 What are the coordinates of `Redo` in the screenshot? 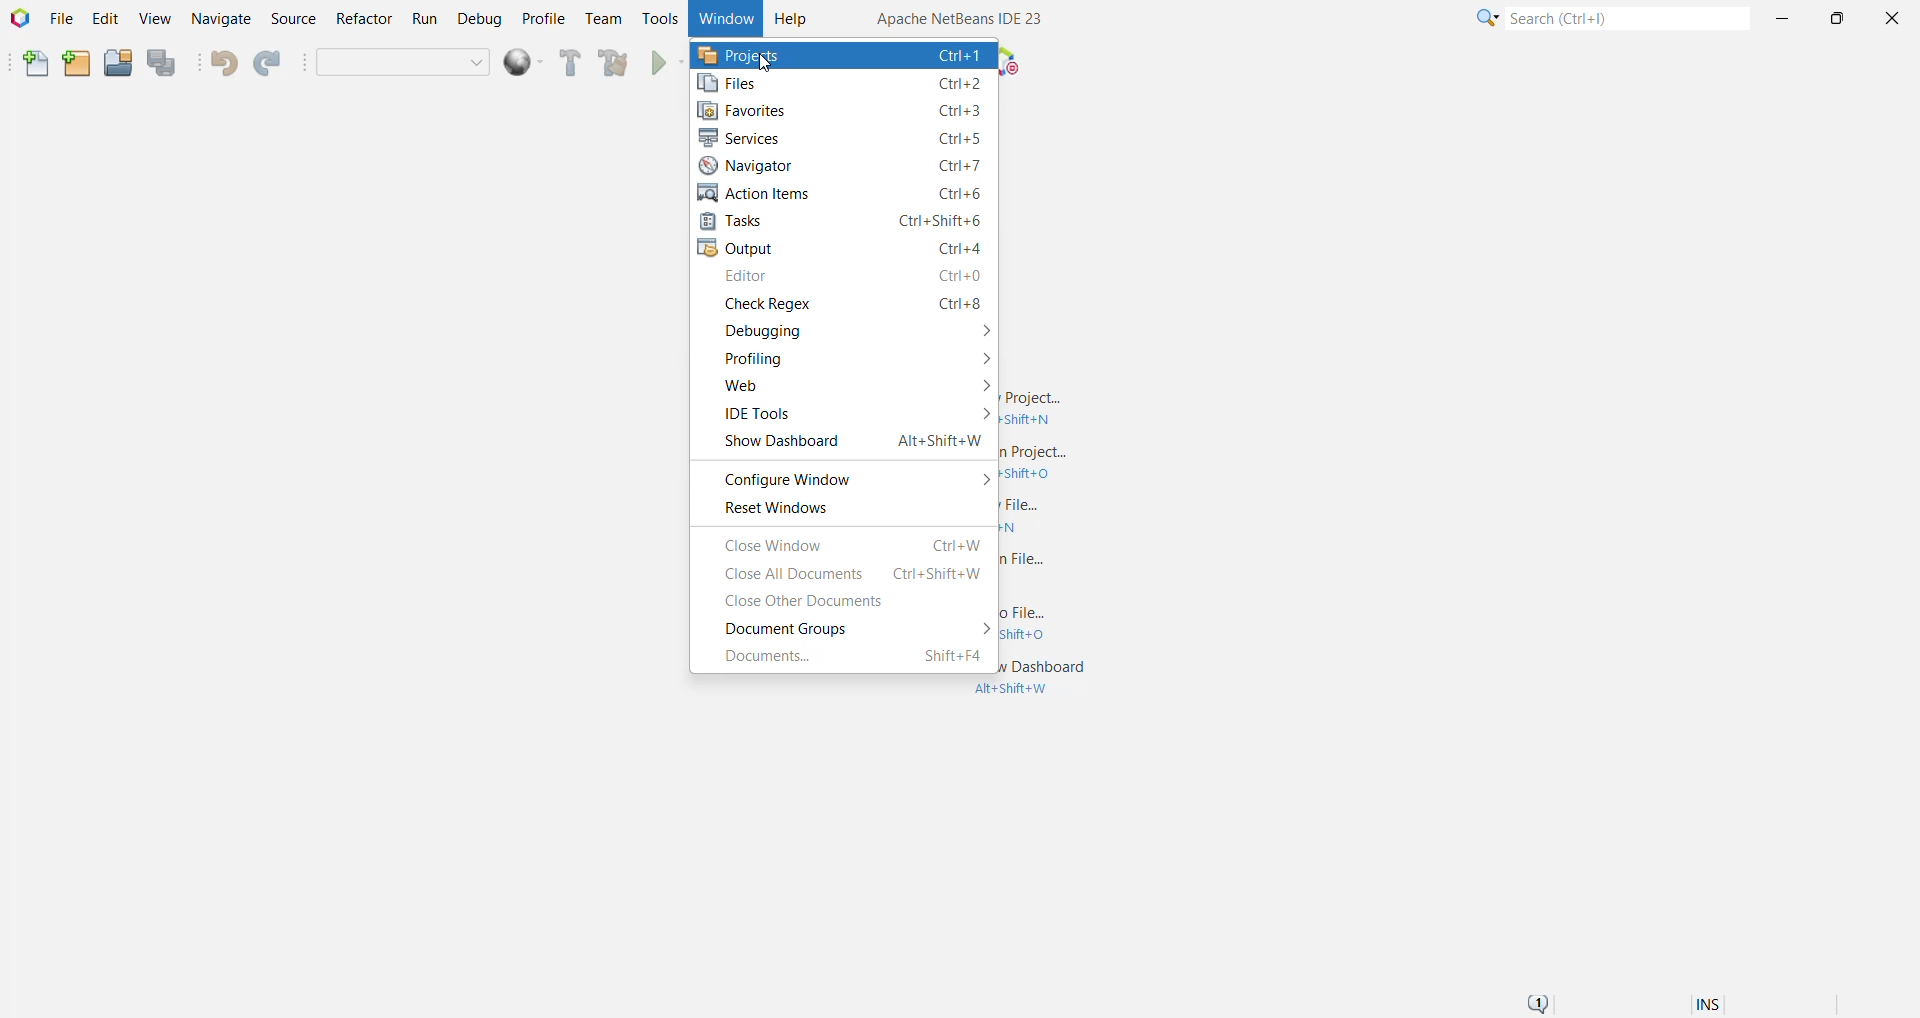 It's located at (272, 64).